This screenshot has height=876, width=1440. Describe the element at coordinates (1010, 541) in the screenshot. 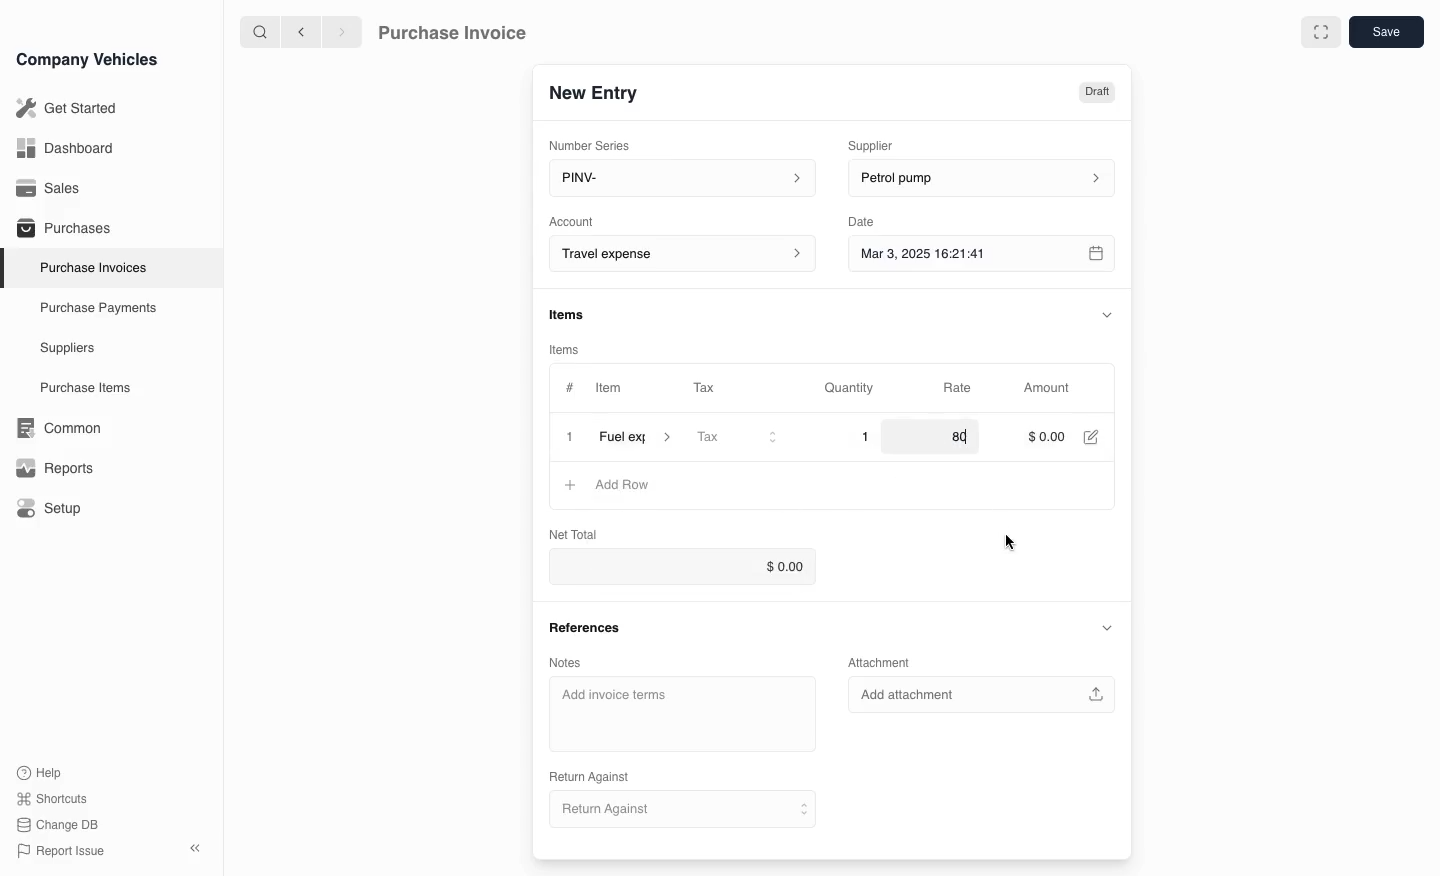

I see `cursor` at that location.